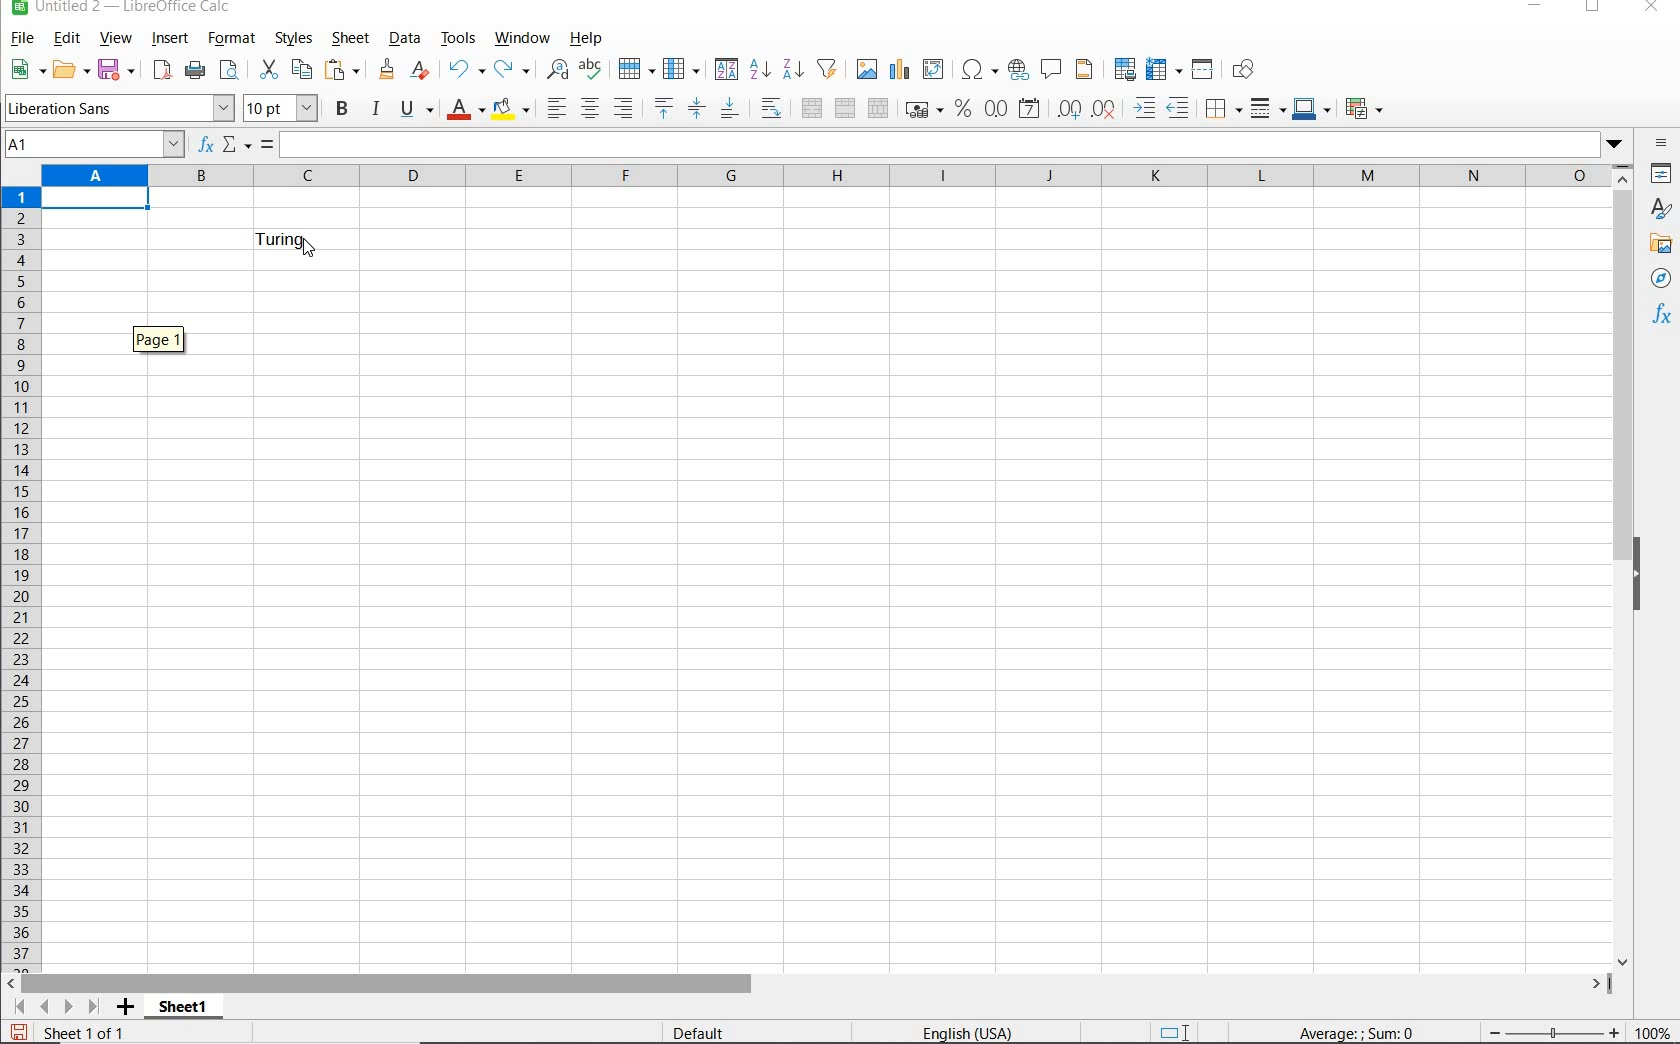 The height and width of the screenshot is (1044, 1680). Describe the element at coordinates (1655, 1033) in the screenshot. I see `ZOOM FACTOR` at that location.